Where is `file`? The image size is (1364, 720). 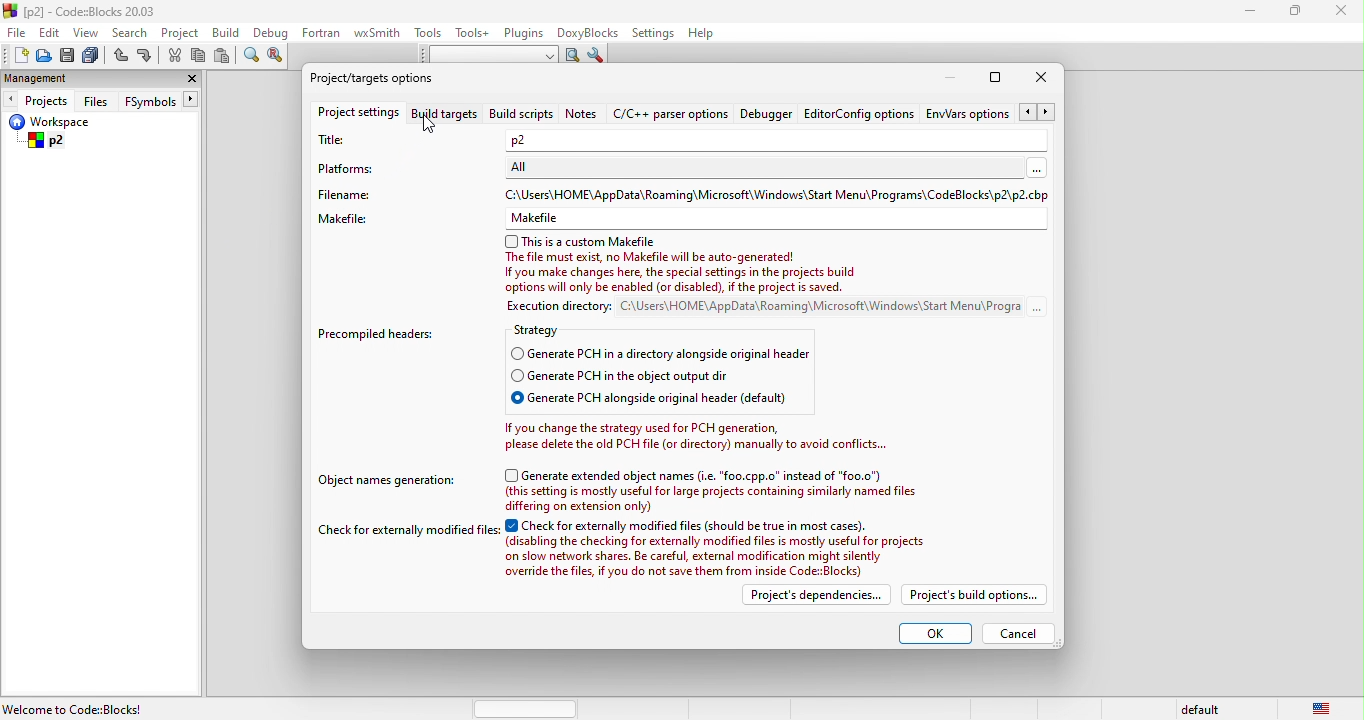
file is located at coordinates (18, 32).